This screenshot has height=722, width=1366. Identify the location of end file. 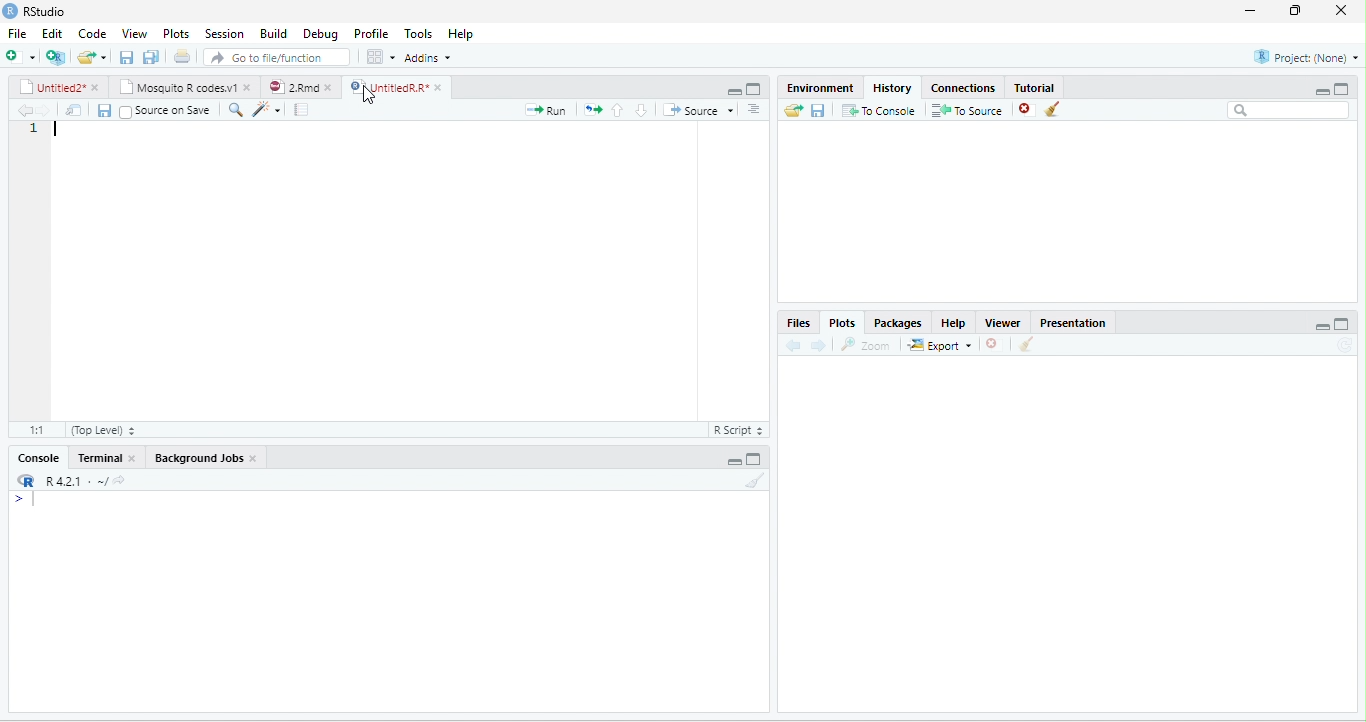
(92, 59).